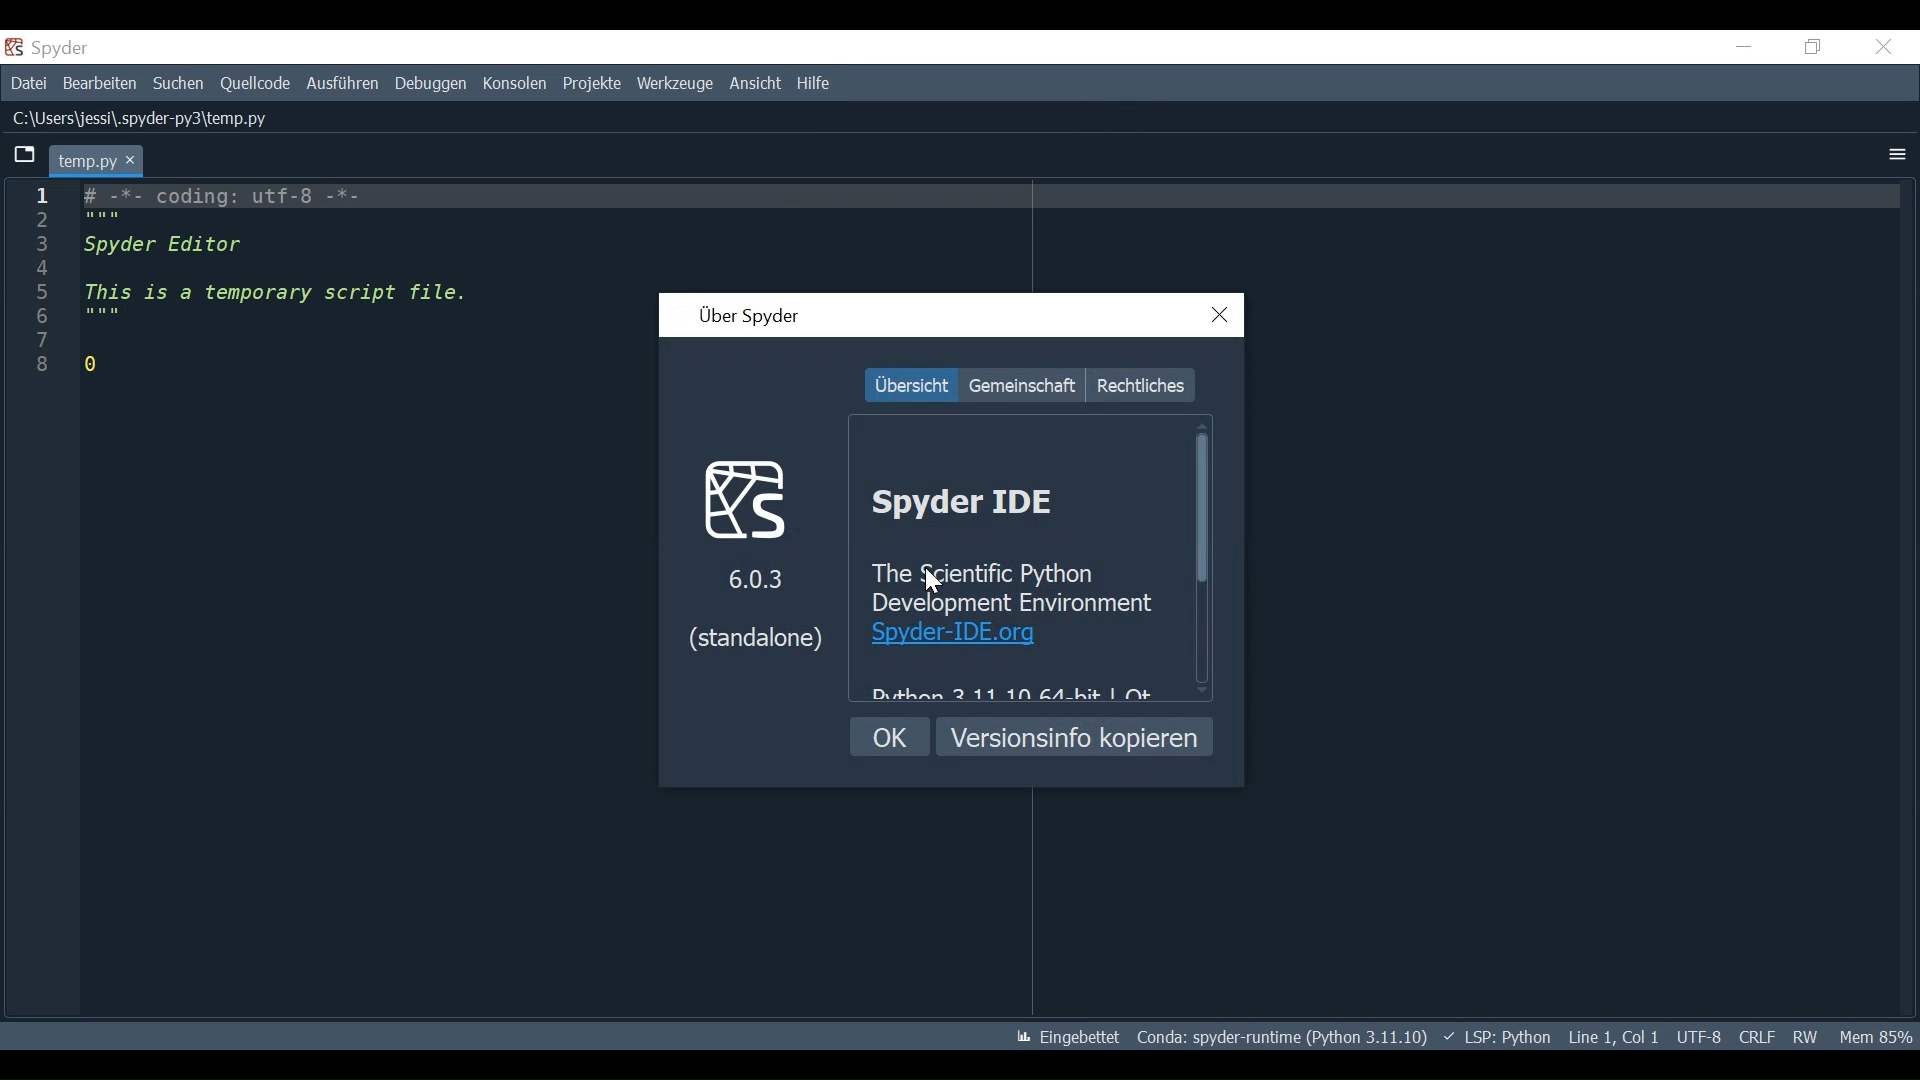 Image resolution: width=1920 pixels, height=1080 pixels. Describe the element at coordinates (814, 84) in the screenshot. I see `Help` at that location.